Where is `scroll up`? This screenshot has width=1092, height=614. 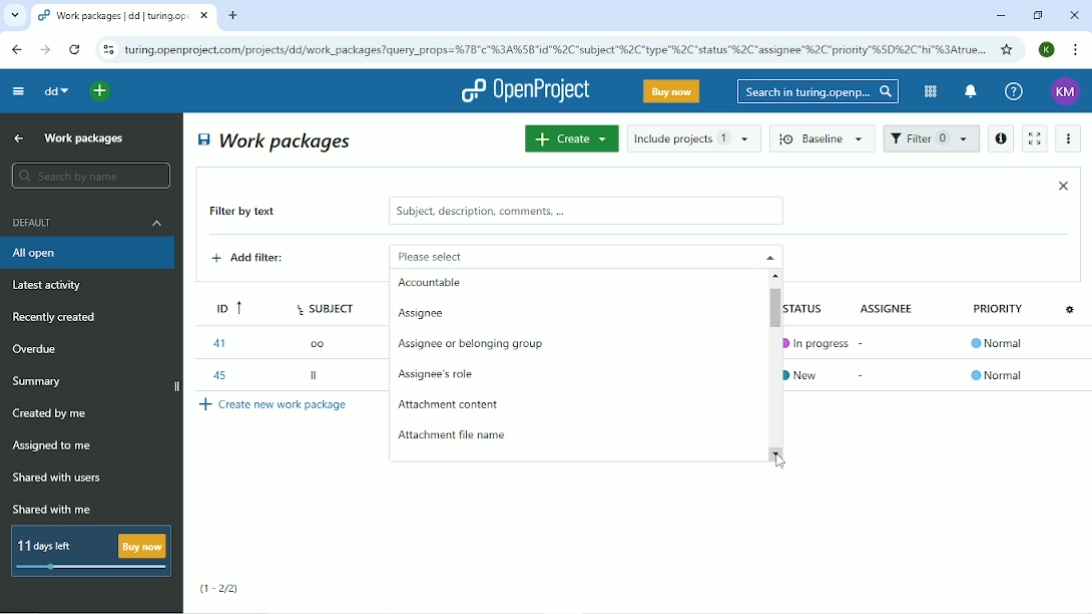 scroll up is located at coordinates (779, 275).